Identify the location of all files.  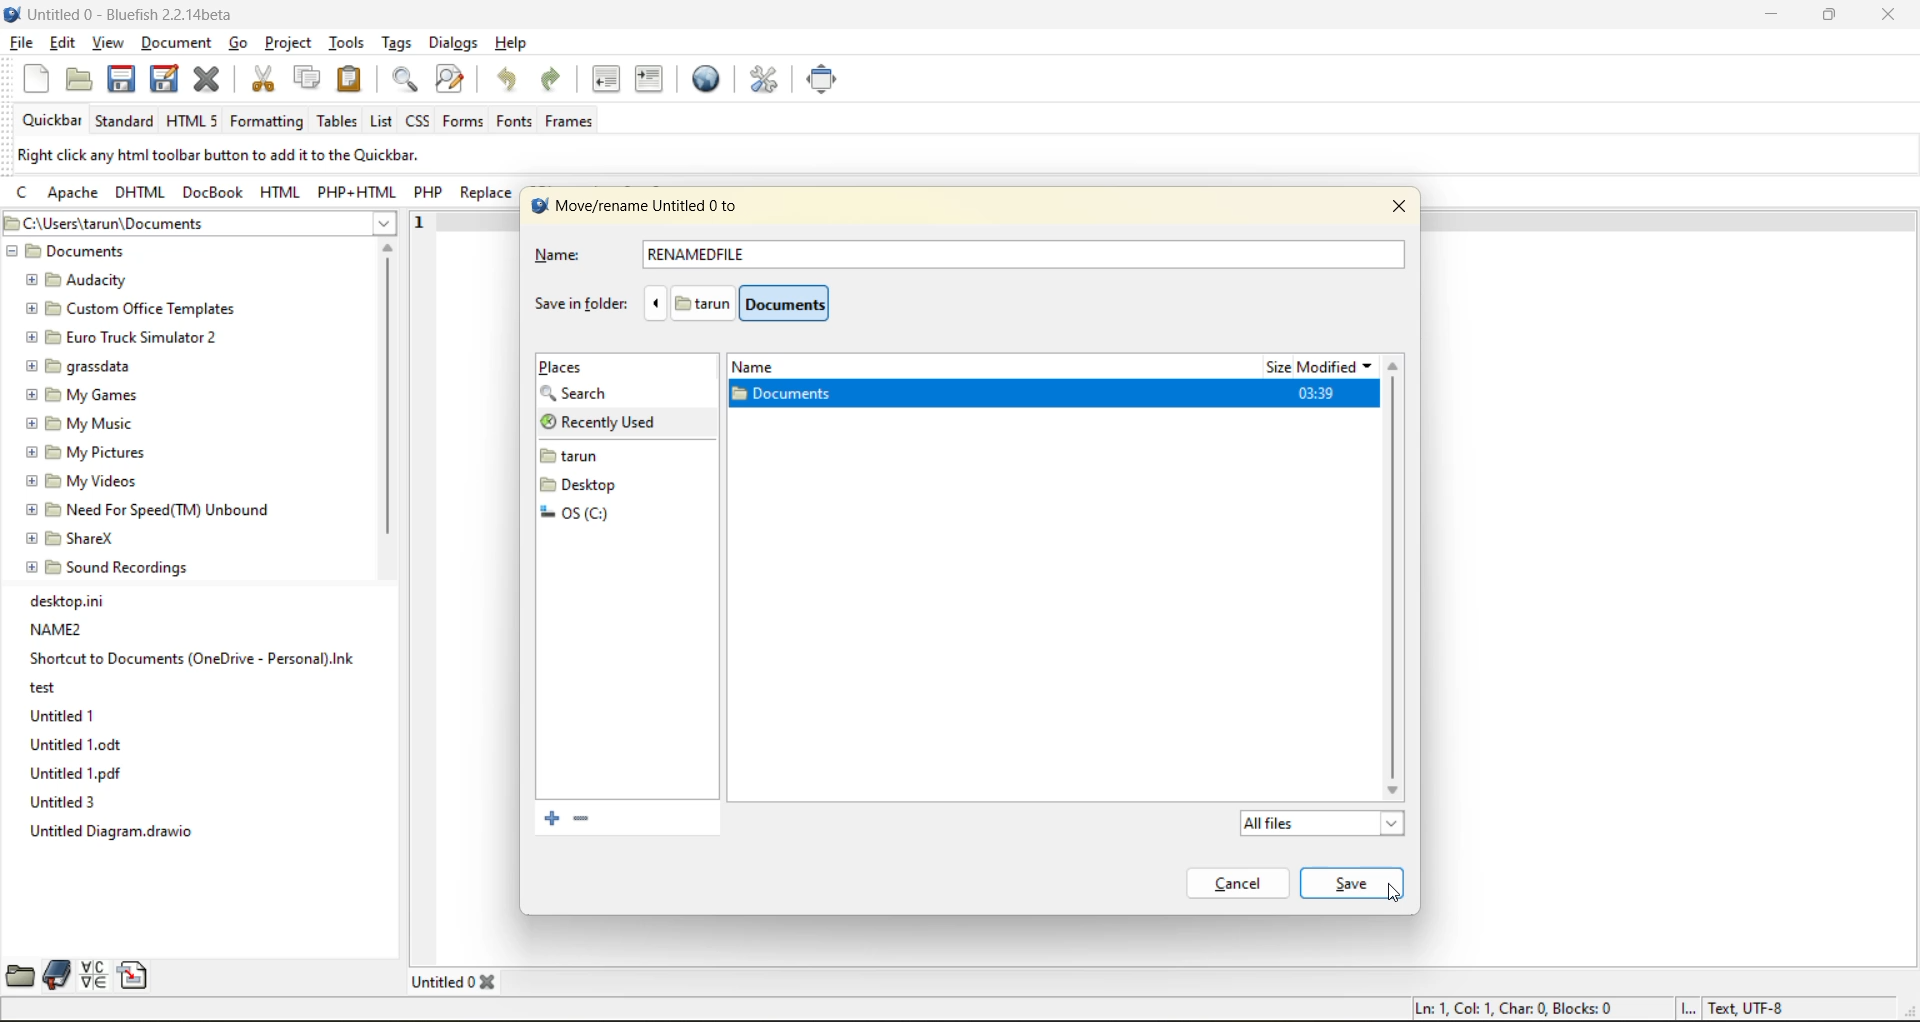
(1326, 821).